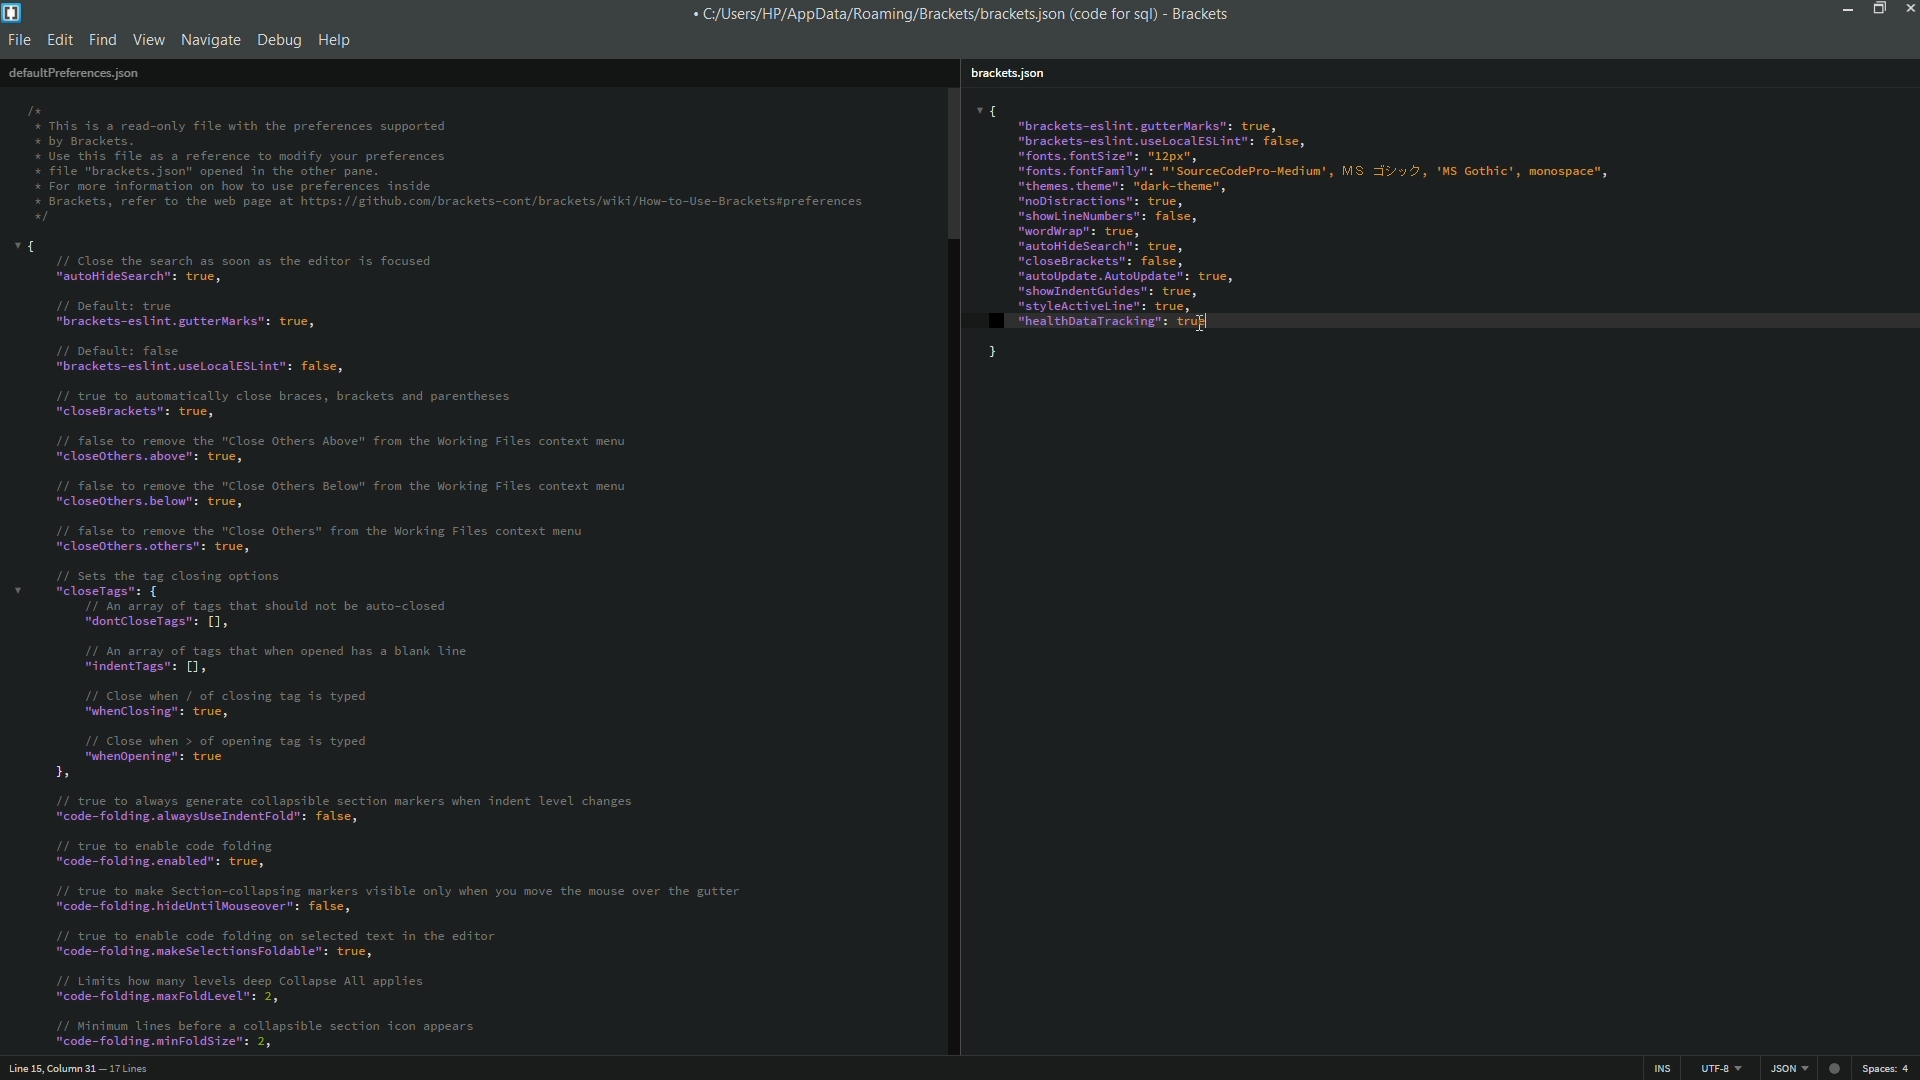 The height and width of the screenshot is (1080, 1920). Describe the element at coordinates (58, 42) in the screenshot. I see `Edit menu` at that location.